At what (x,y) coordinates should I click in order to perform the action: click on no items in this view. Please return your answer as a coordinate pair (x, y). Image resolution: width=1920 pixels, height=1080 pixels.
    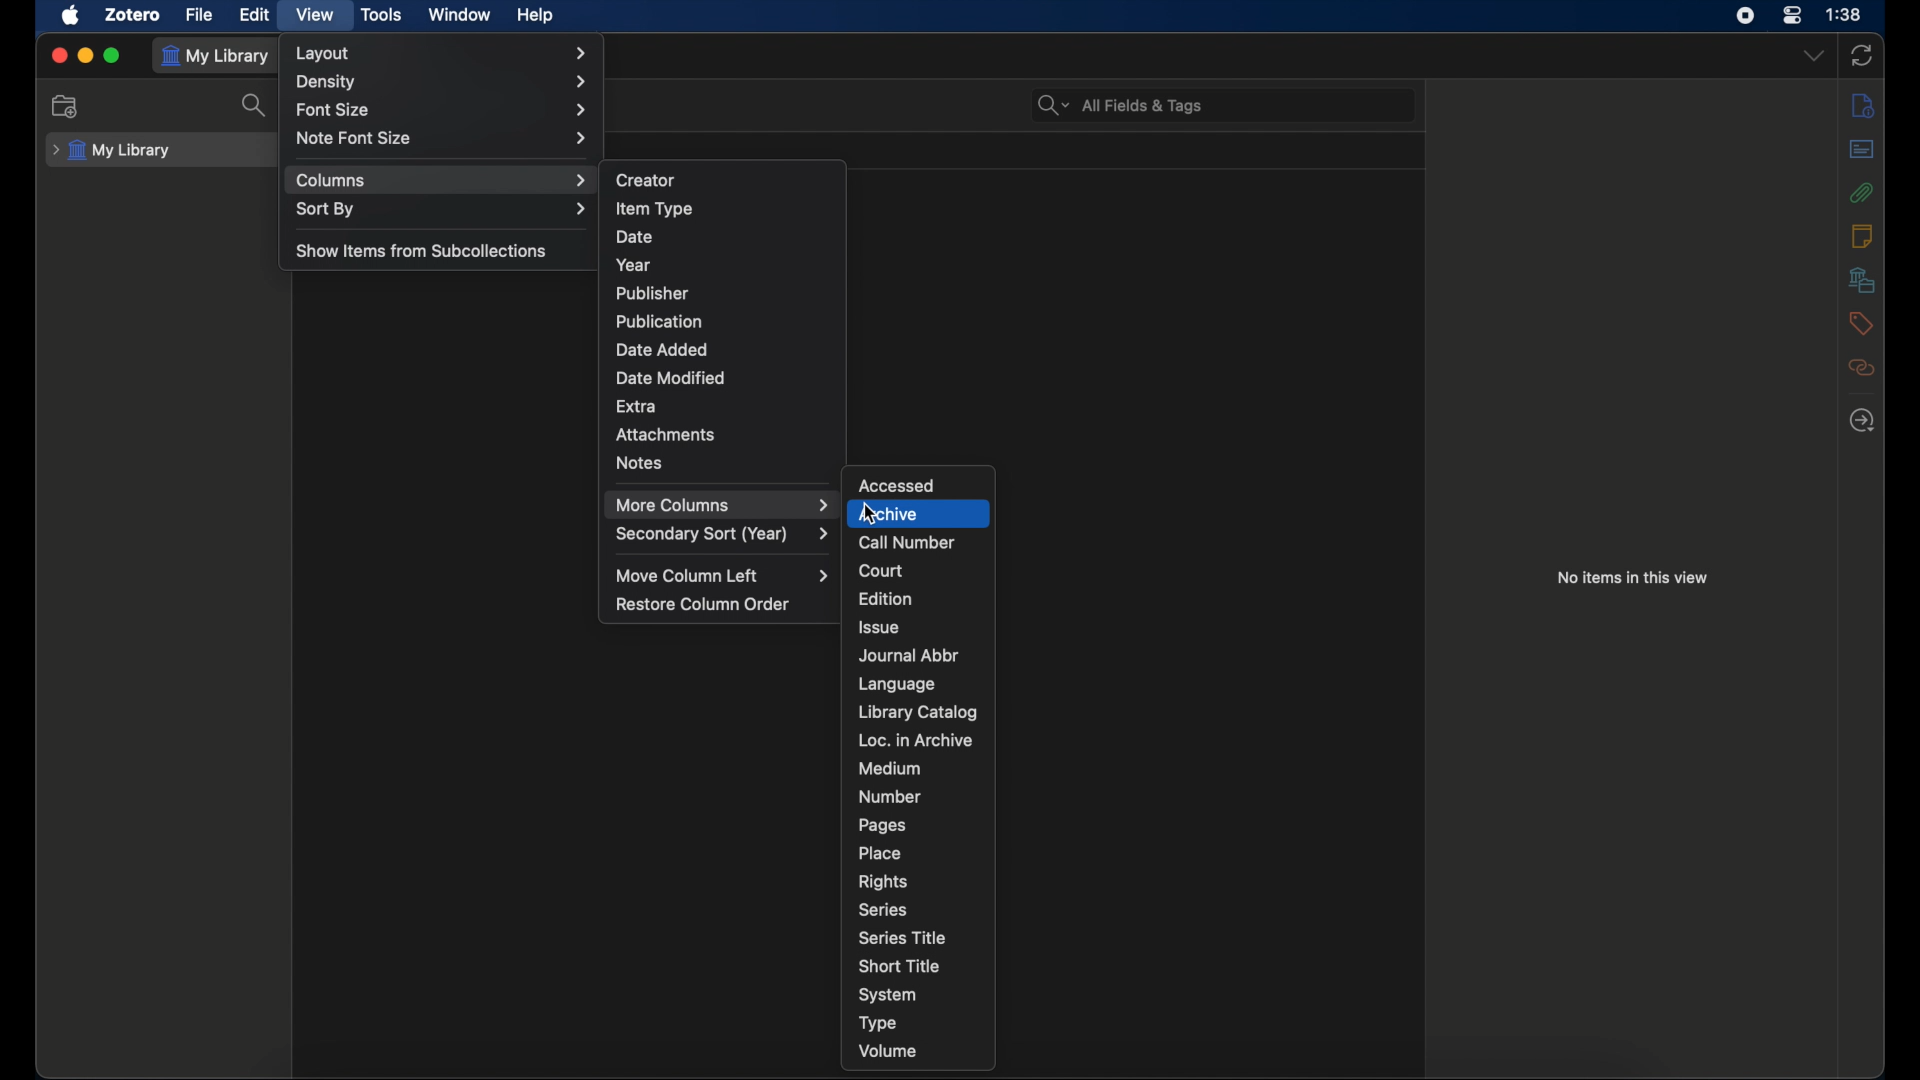
    Looking at the image, I should click on (1632, 577).